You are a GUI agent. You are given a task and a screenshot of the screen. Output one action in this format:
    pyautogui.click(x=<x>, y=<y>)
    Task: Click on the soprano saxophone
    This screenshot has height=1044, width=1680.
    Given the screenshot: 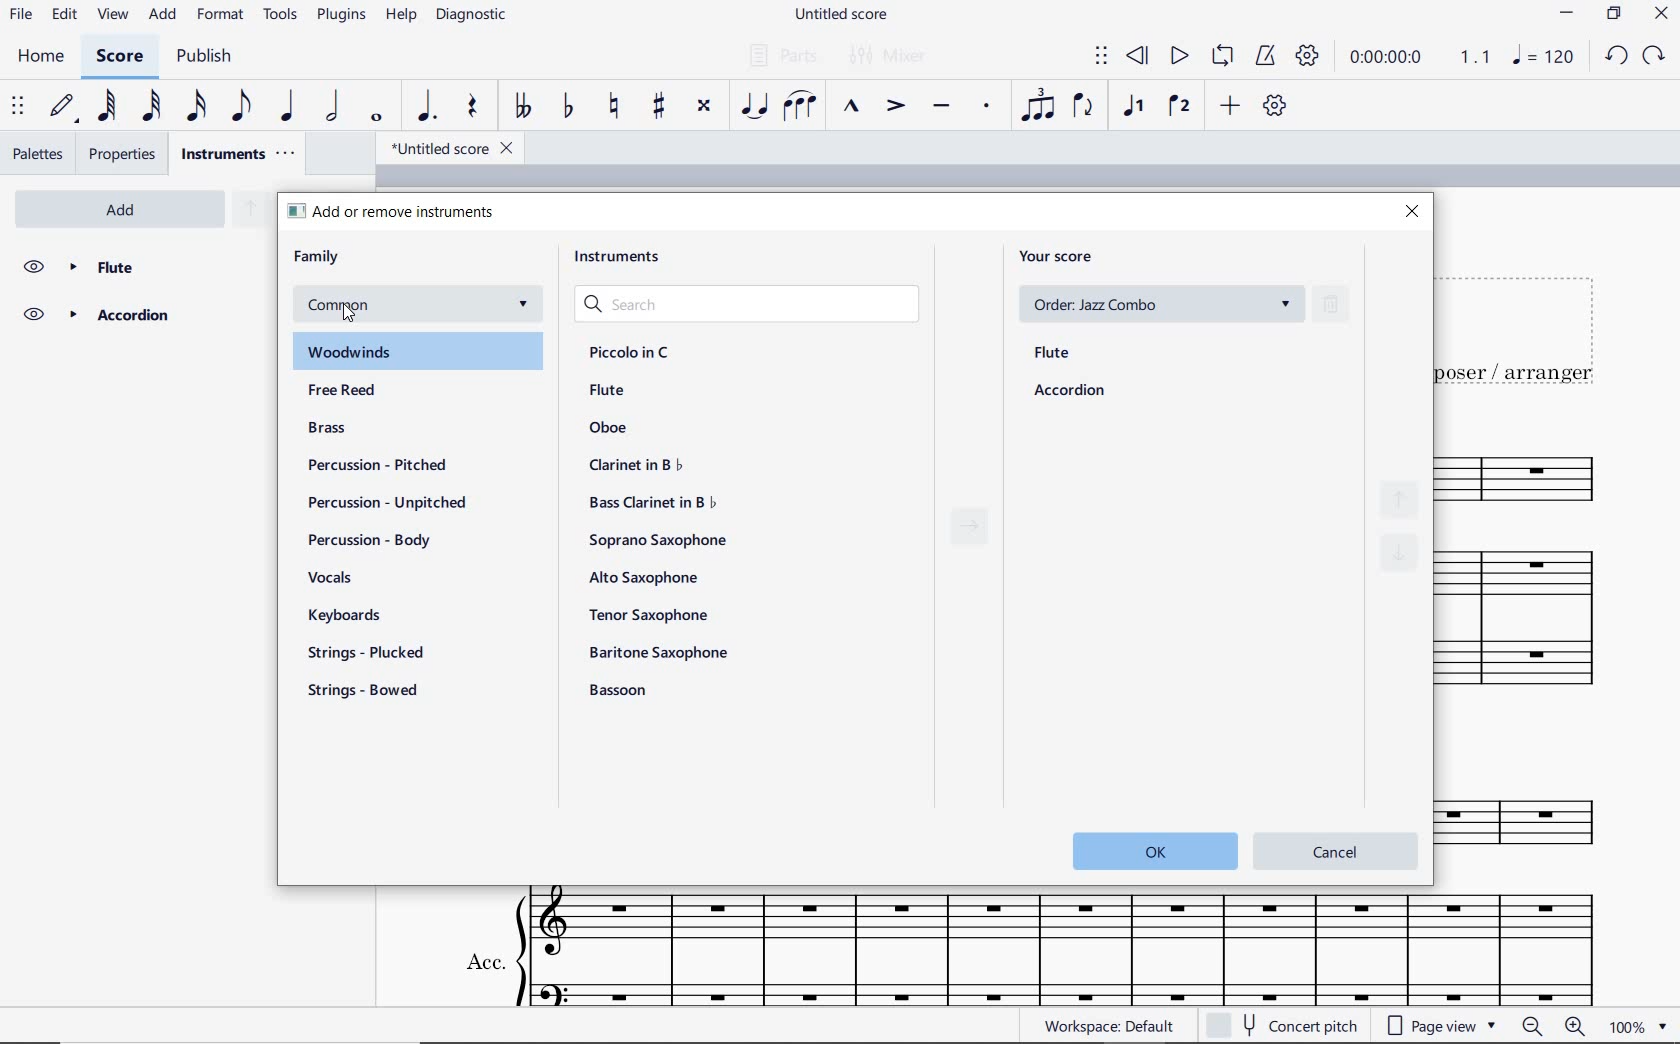 What is the action you would take?
    pyautogui.click(x=659, y=540)
    